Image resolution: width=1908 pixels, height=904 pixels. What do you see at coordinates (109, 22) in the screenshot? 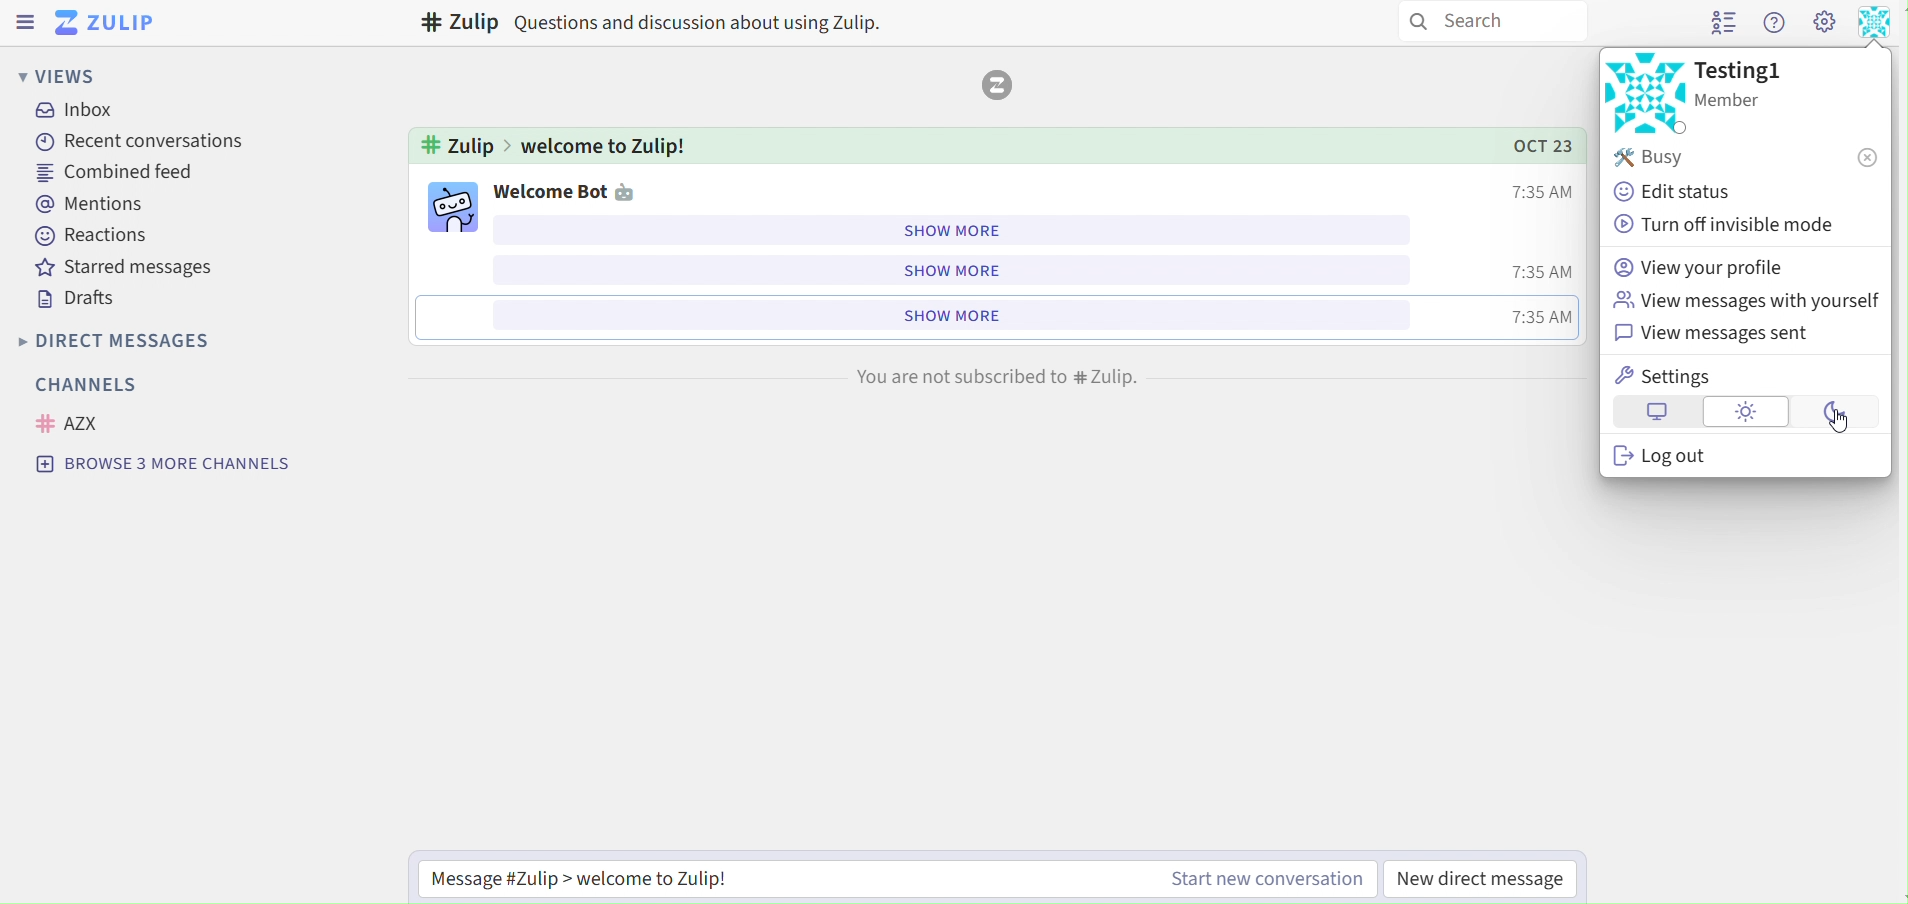
I see `zulip` at bounding box center [109, 22].